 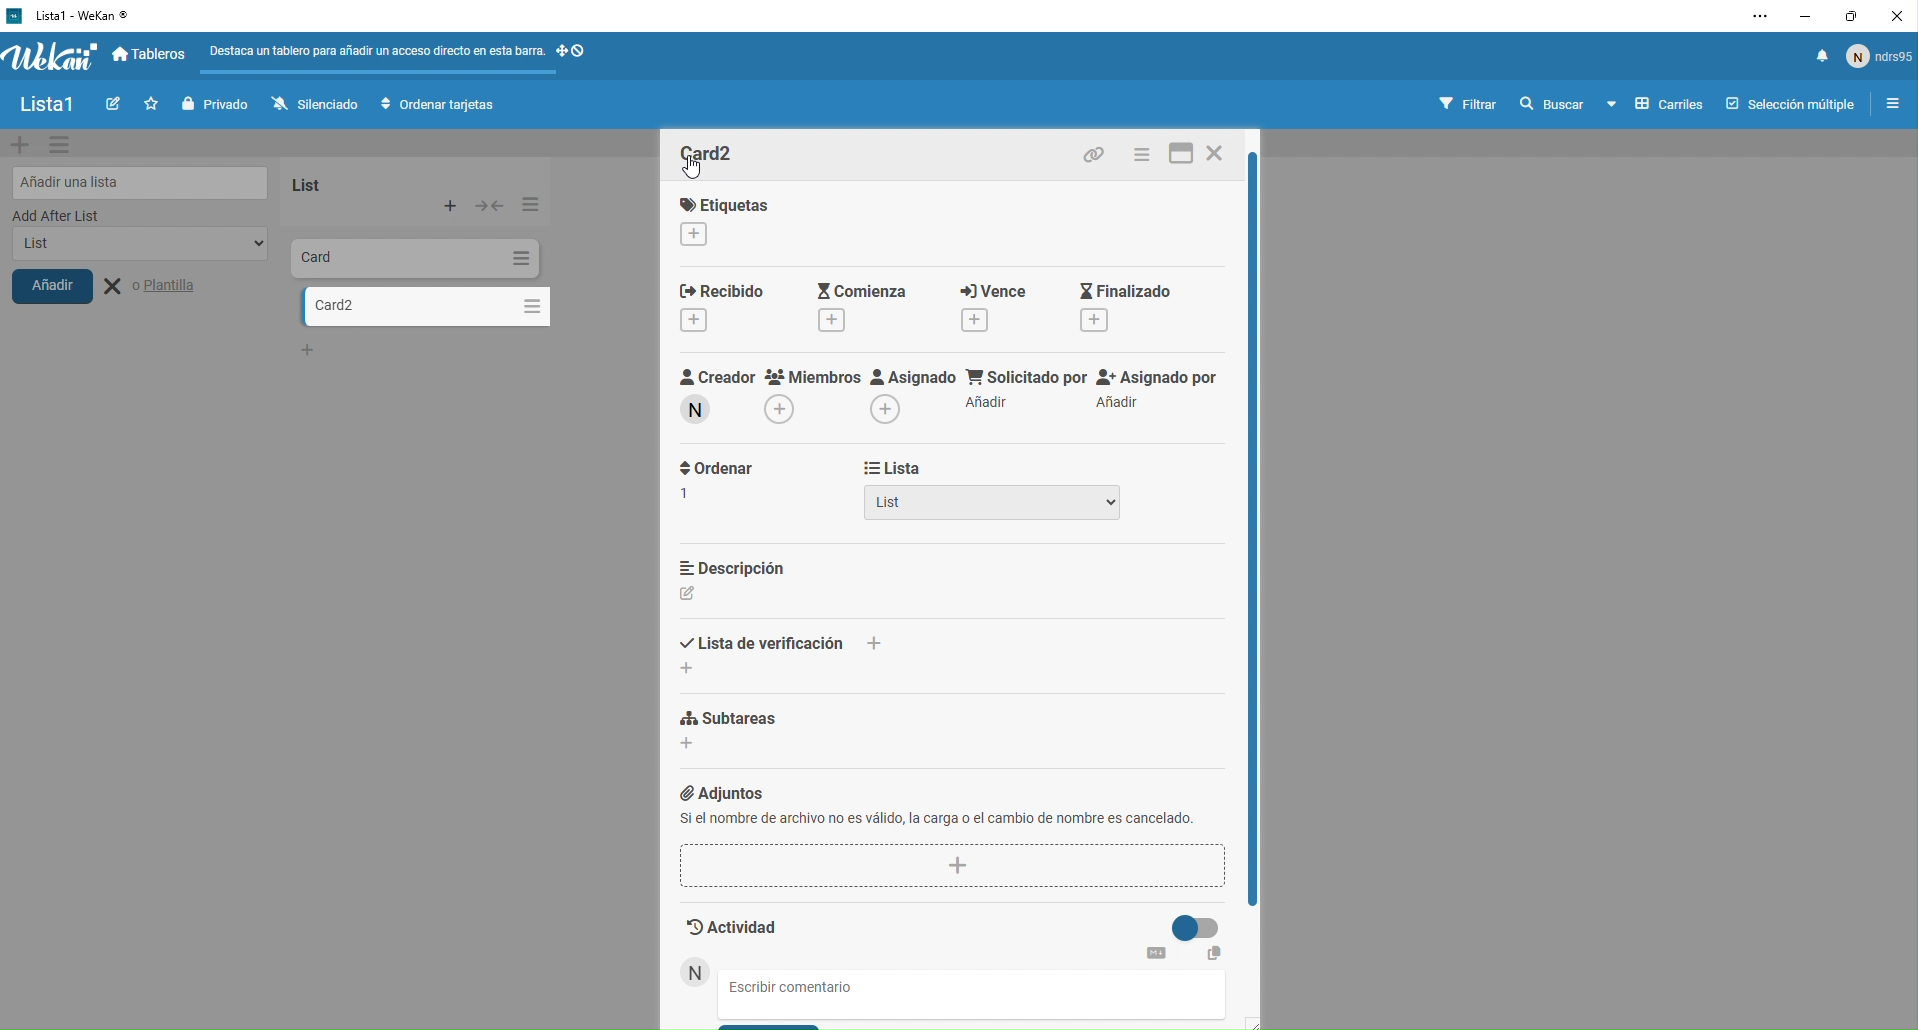 I want to click on Miembros, so click(x=812, y=401).